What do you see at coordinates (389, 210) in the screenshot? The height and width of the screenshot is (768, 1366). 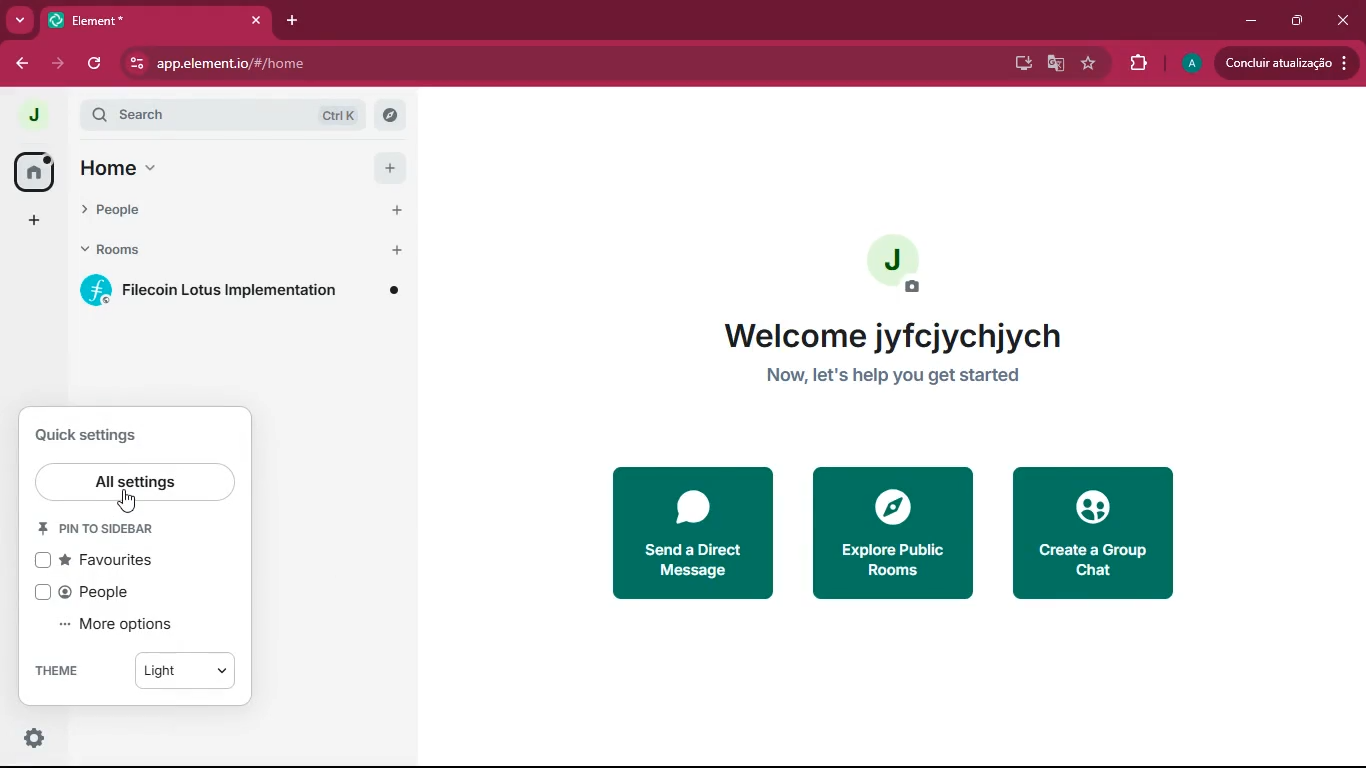 I see `Add people` at bounding box center [389, 210].